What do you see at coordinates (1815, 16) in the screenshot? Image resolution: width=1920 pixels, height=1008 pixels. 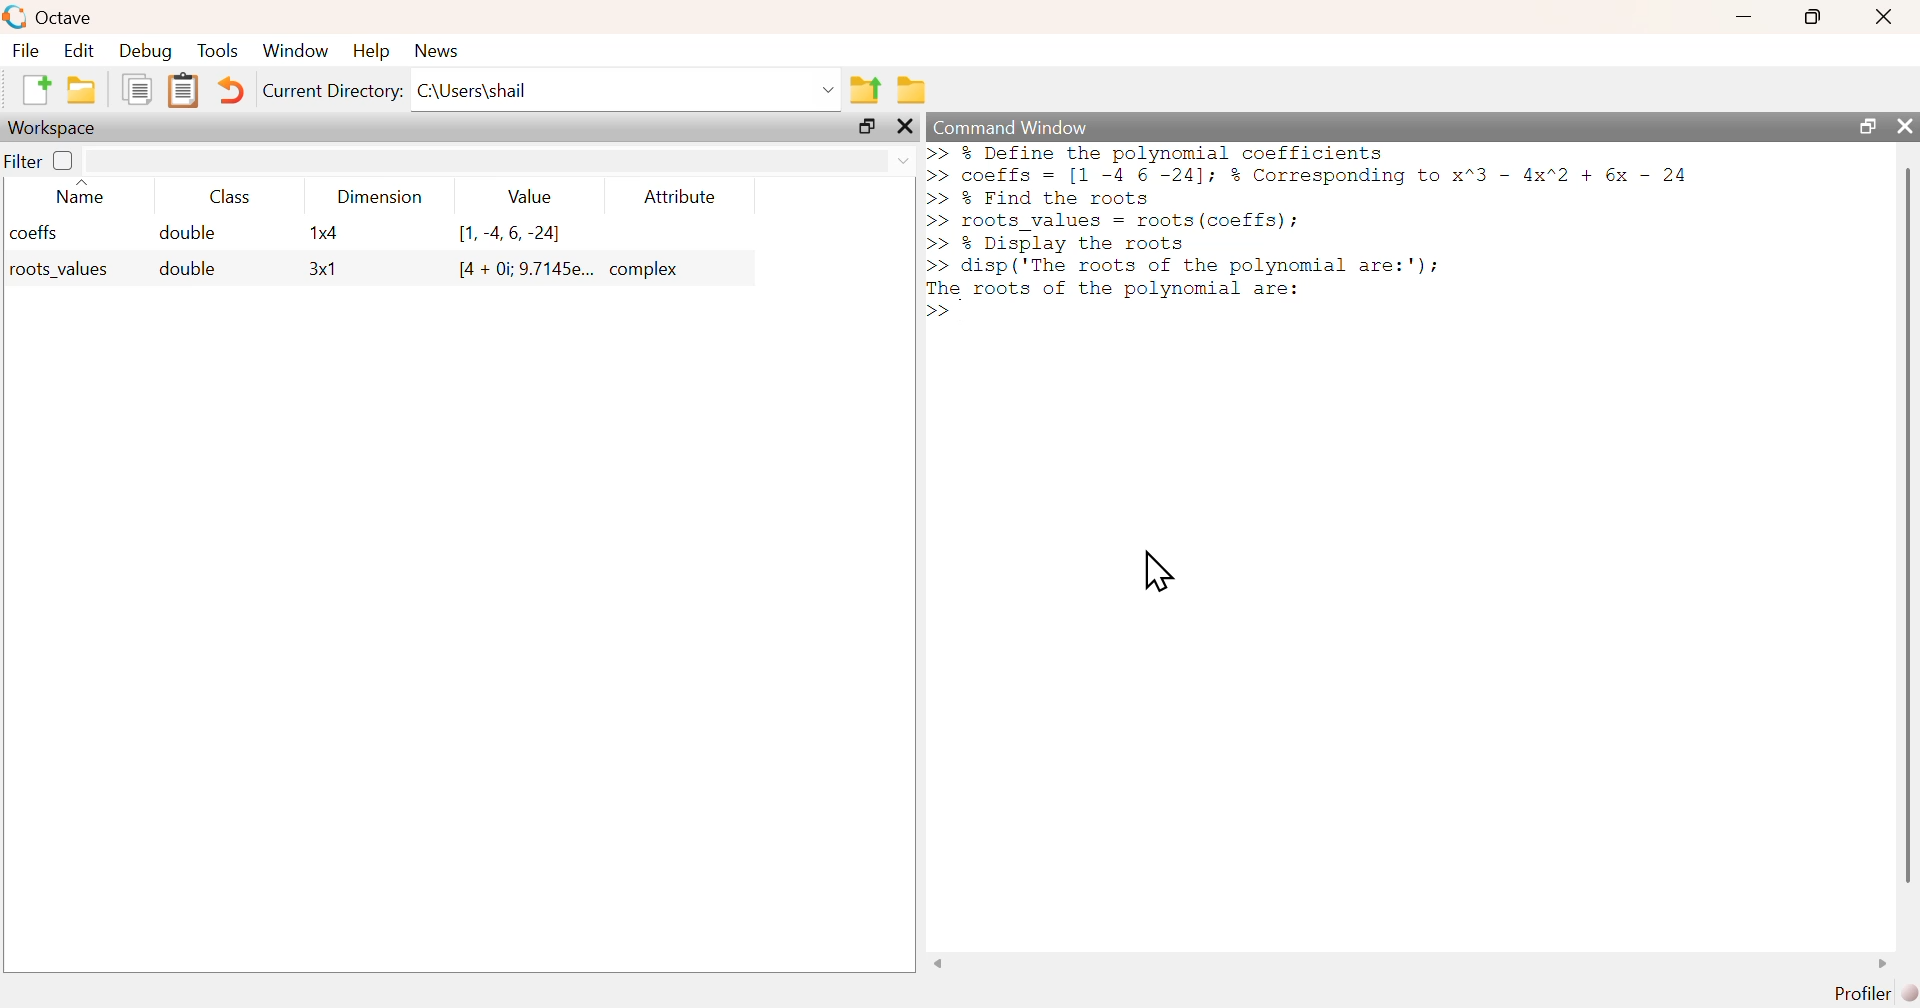 I see `maximize` at bounding box center [1815, 16].